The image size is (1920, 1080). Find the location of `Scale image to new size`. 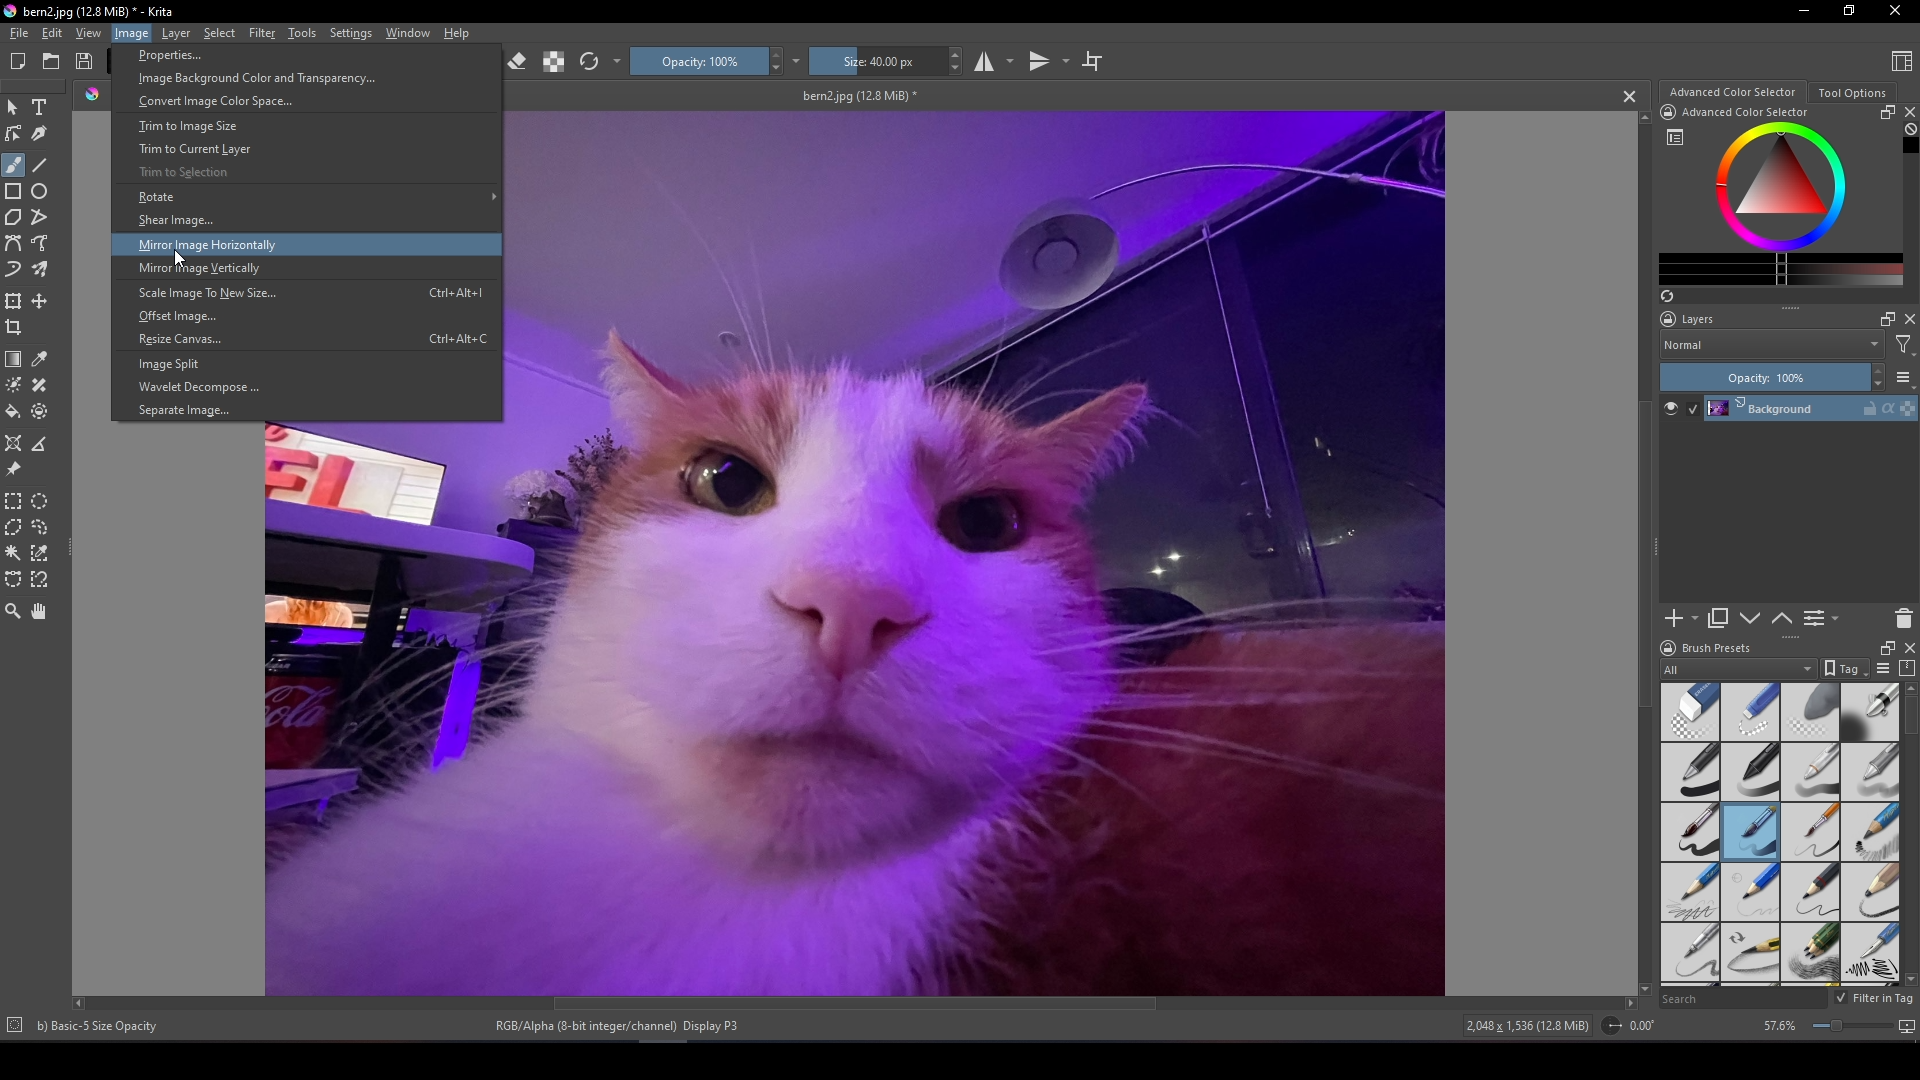

Scale image to new size is located at coordinates (308, 292).